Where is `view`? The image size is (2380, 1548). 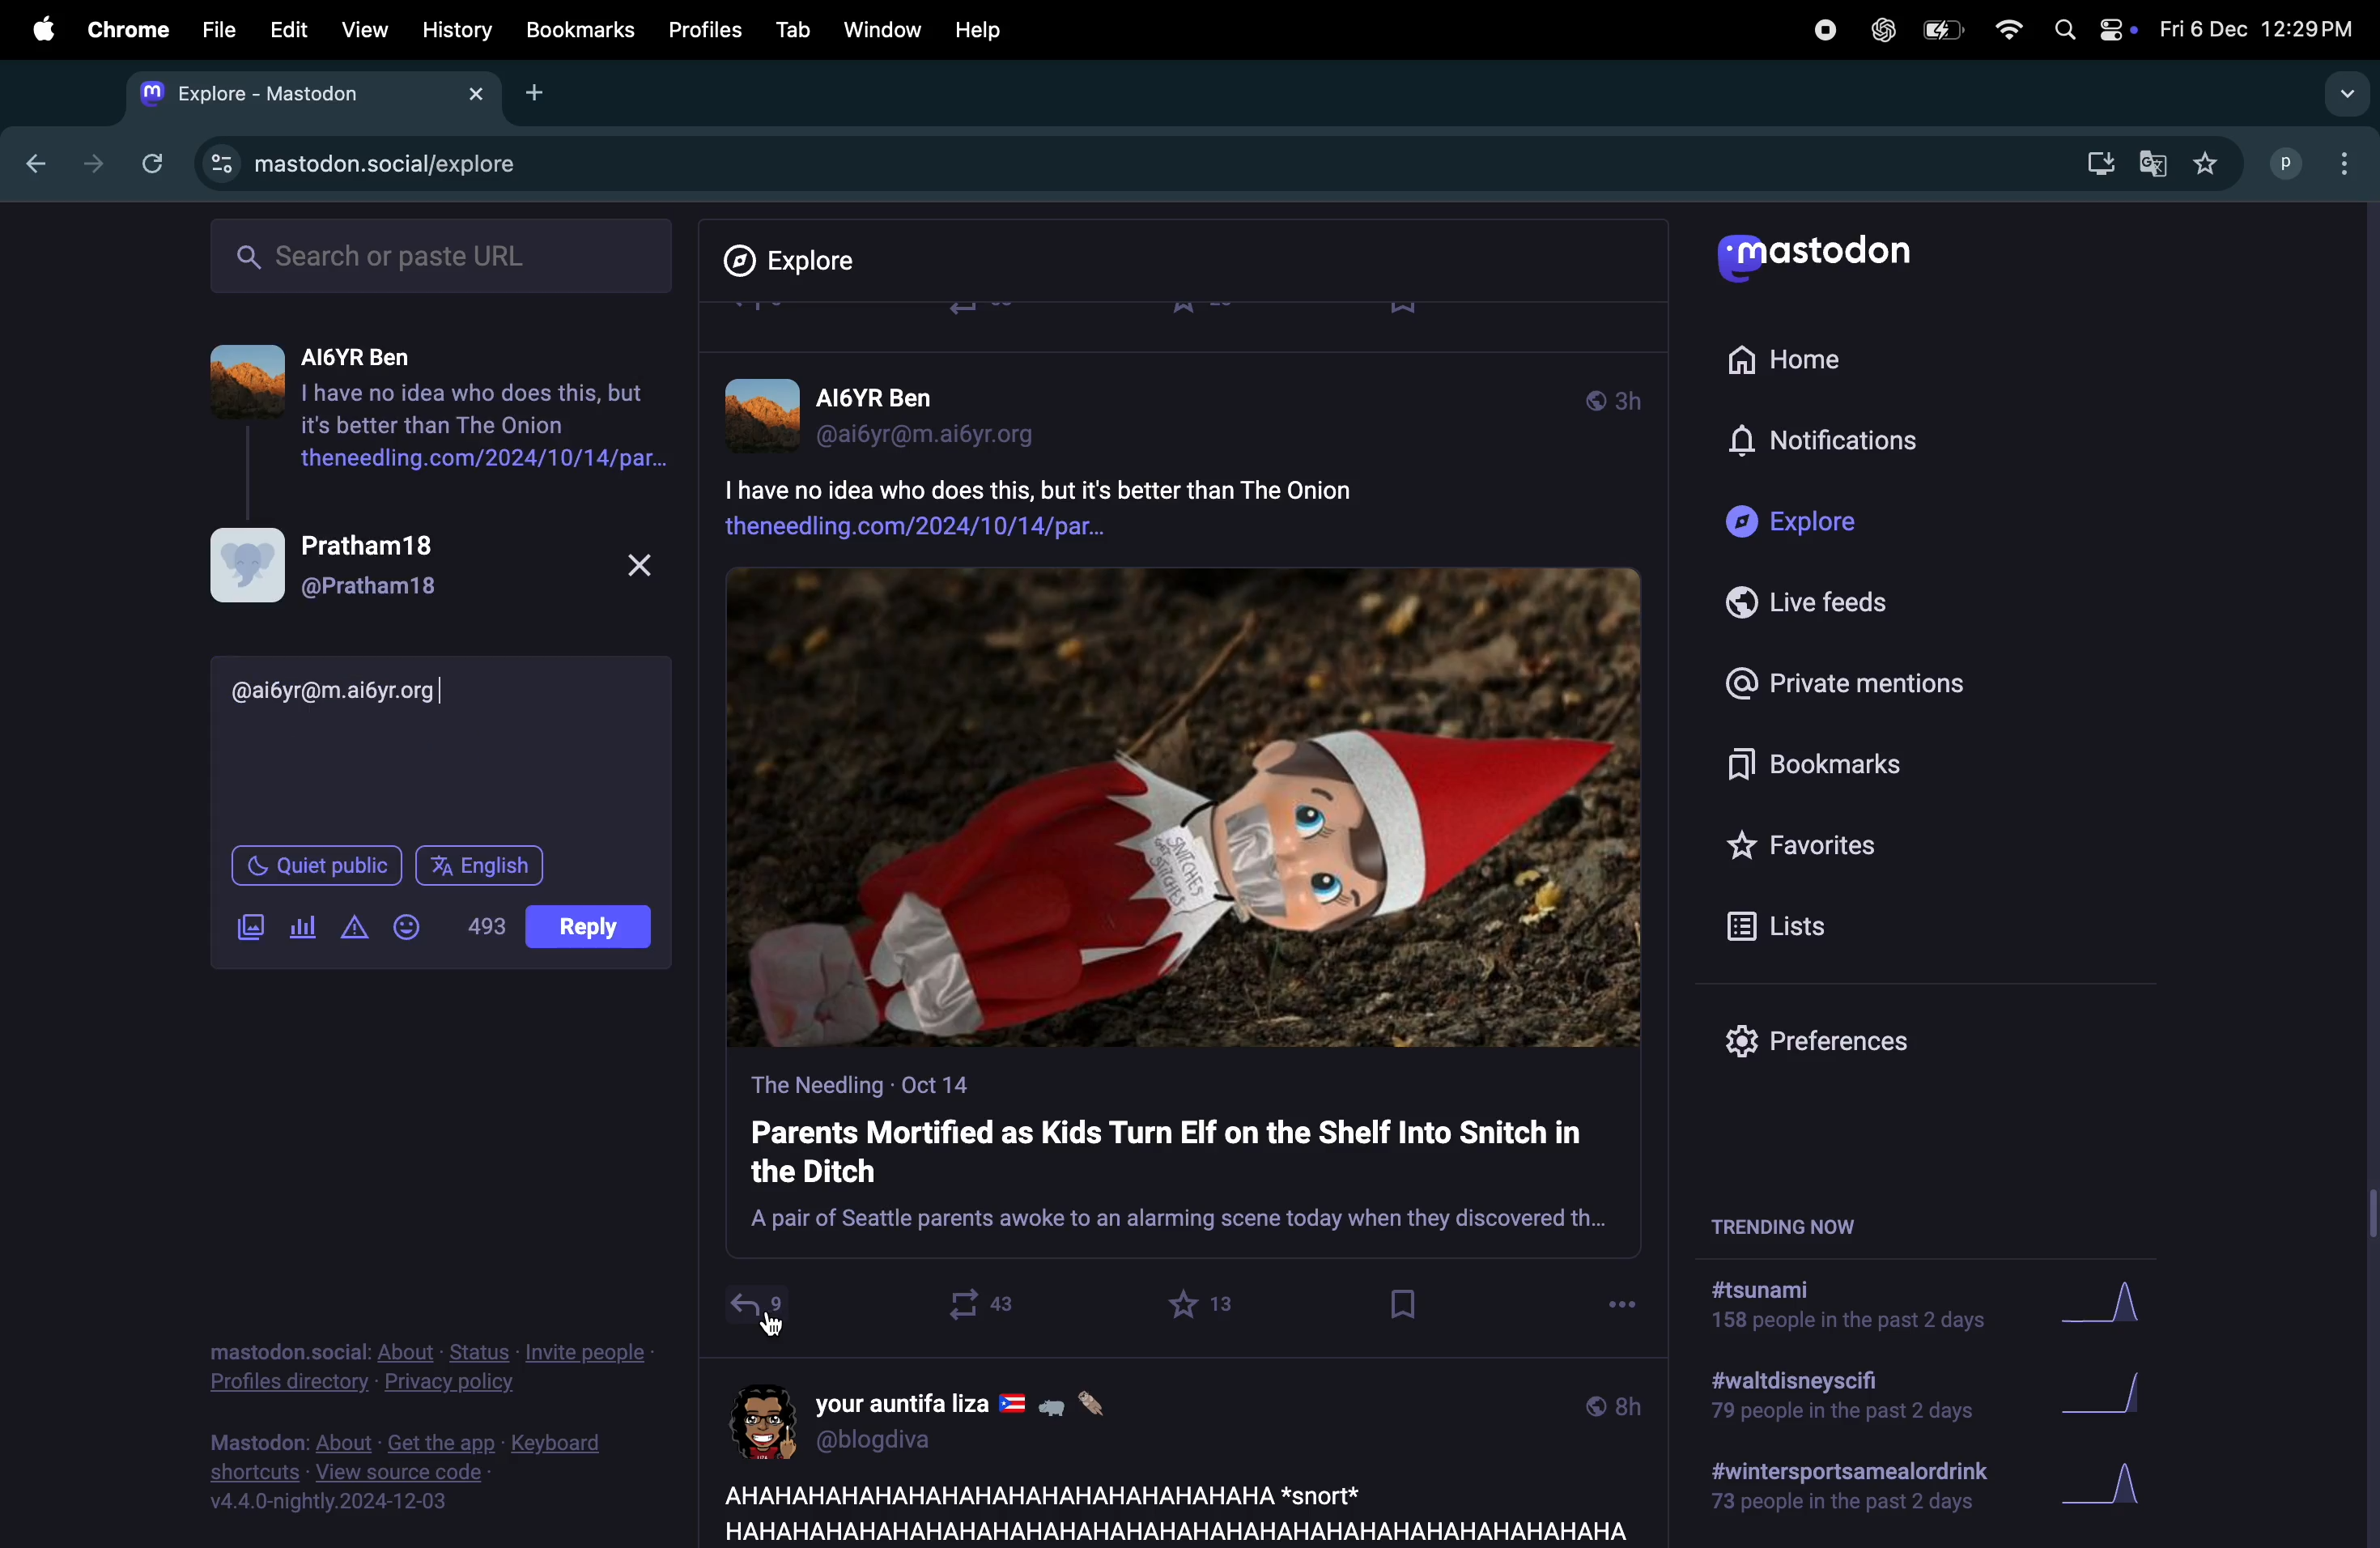 view is located at coordinates (359, 31).